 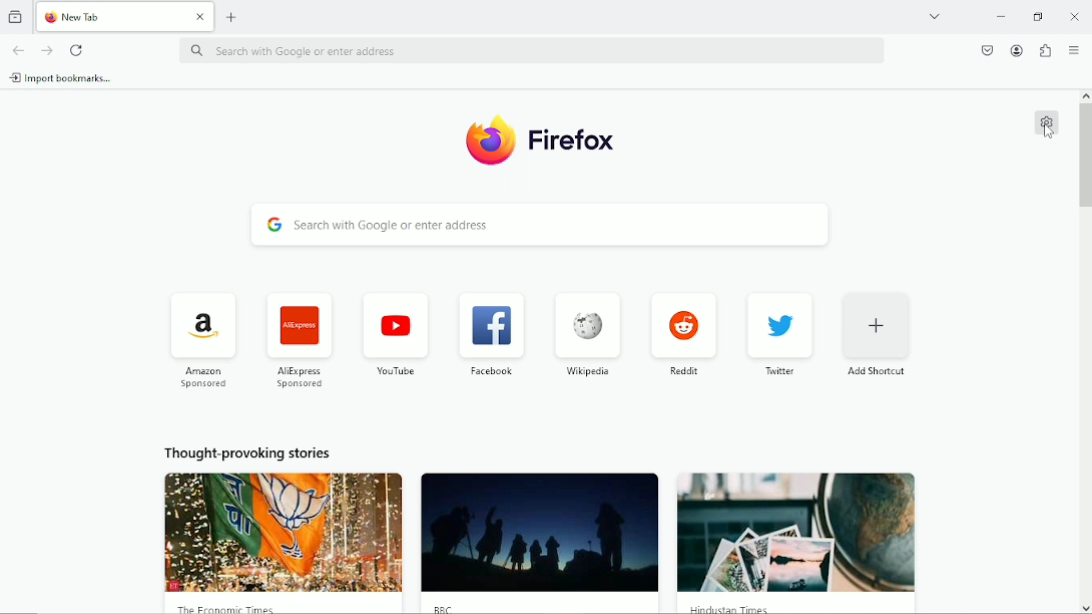 What do you see at coordinates (250, 454) in the screenshot?
I see `Thought provoking stories` at bounding box center [250, 454].